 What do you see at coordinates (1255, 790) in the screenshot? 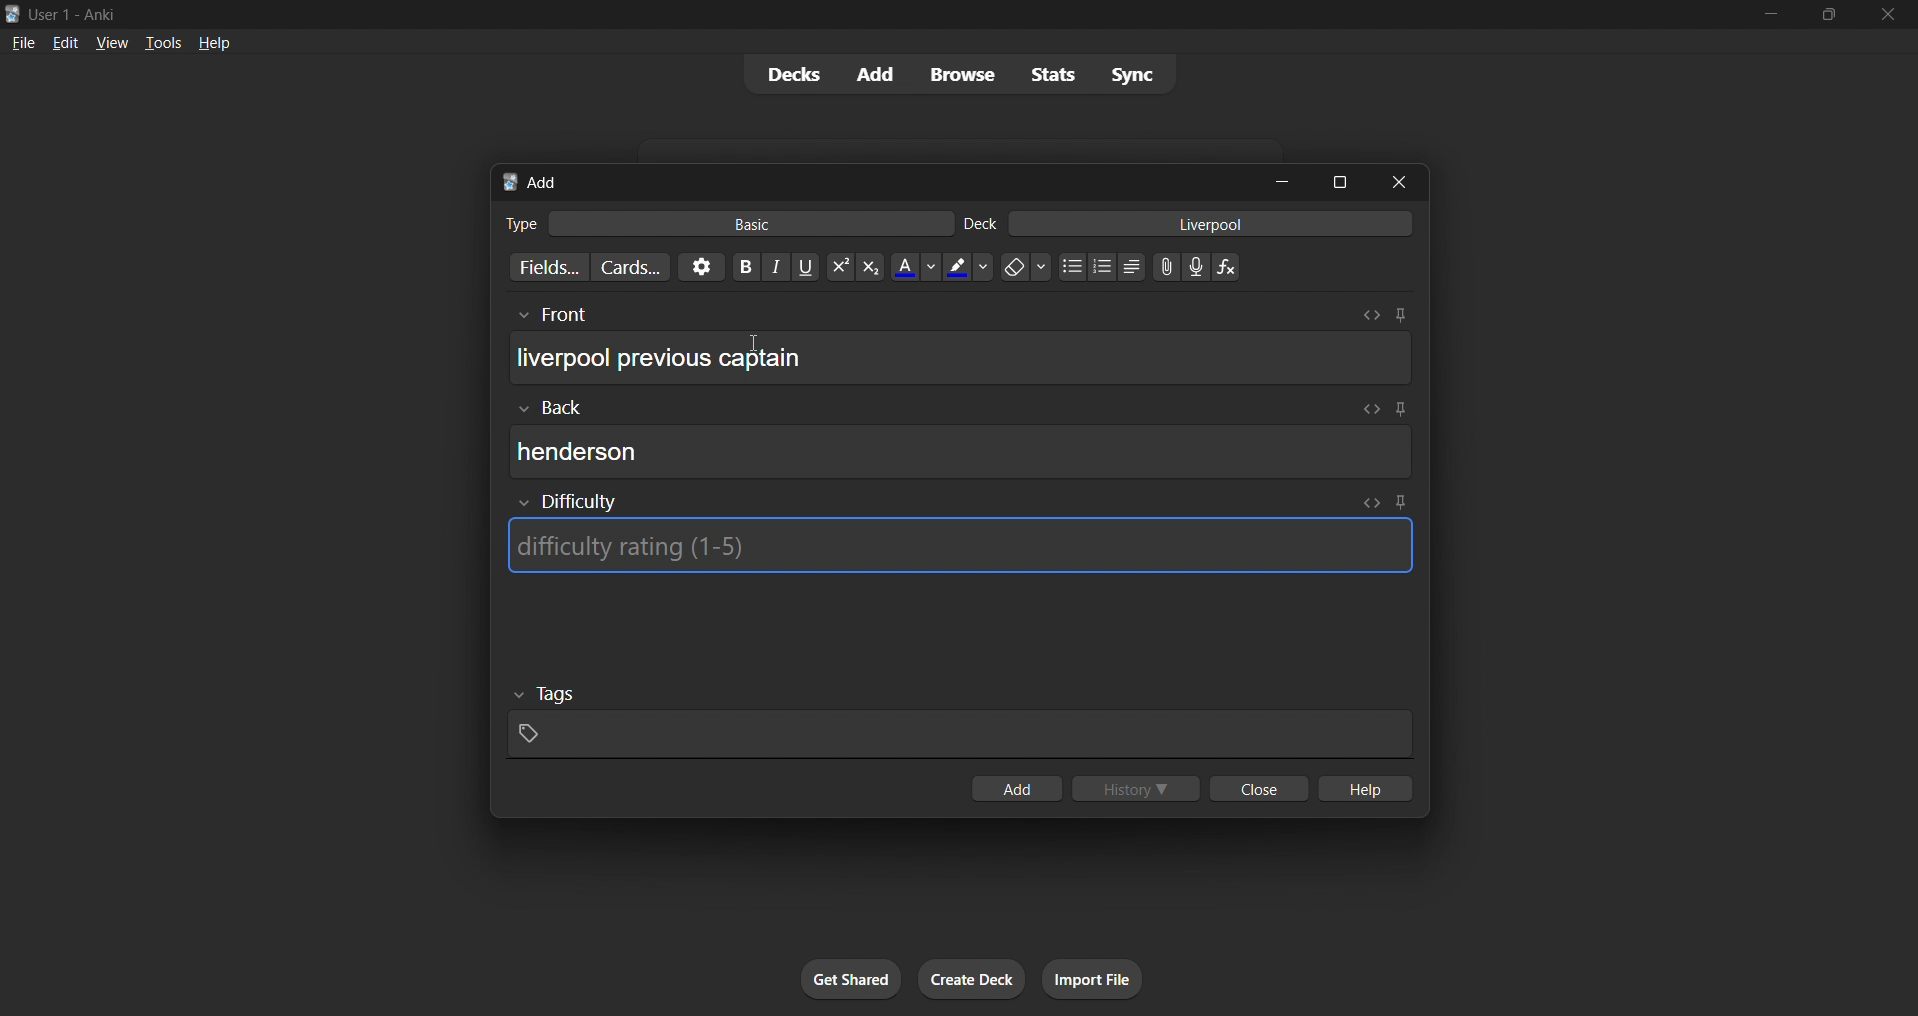
I see `close` at bounding box center [1255, 790].